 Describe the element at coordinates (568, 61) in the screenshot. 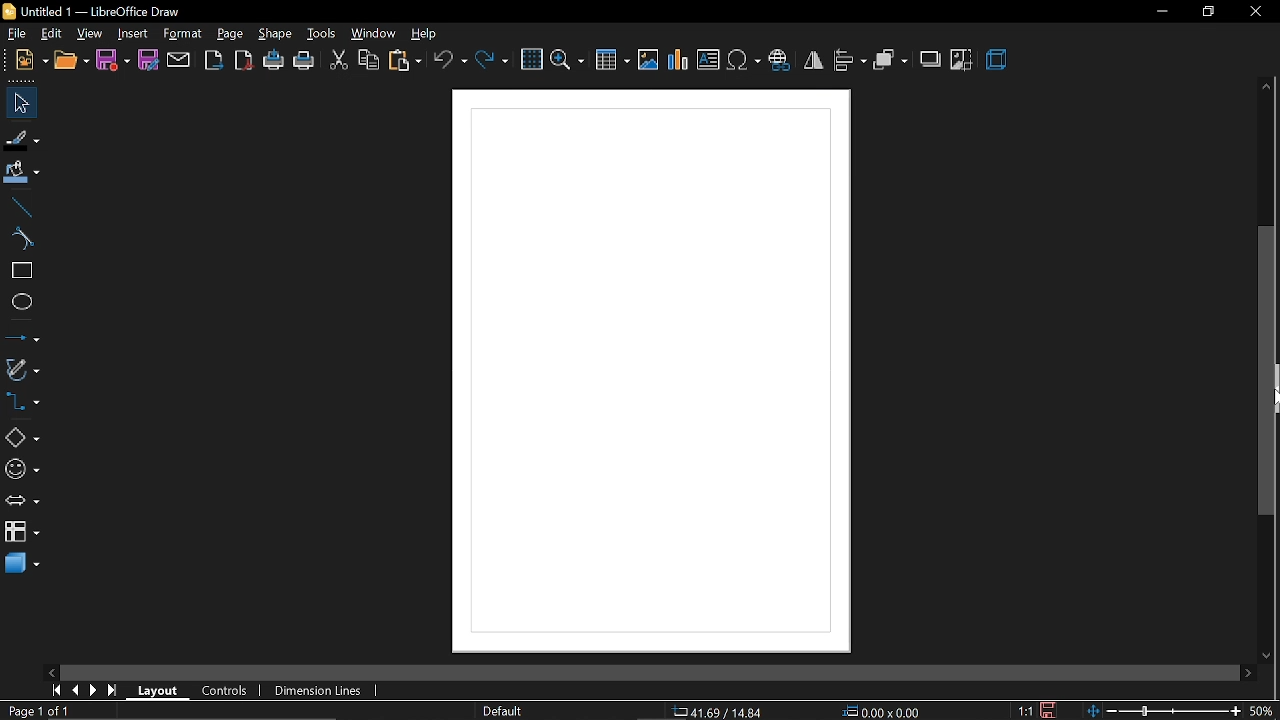

I see `zoom` at that location.